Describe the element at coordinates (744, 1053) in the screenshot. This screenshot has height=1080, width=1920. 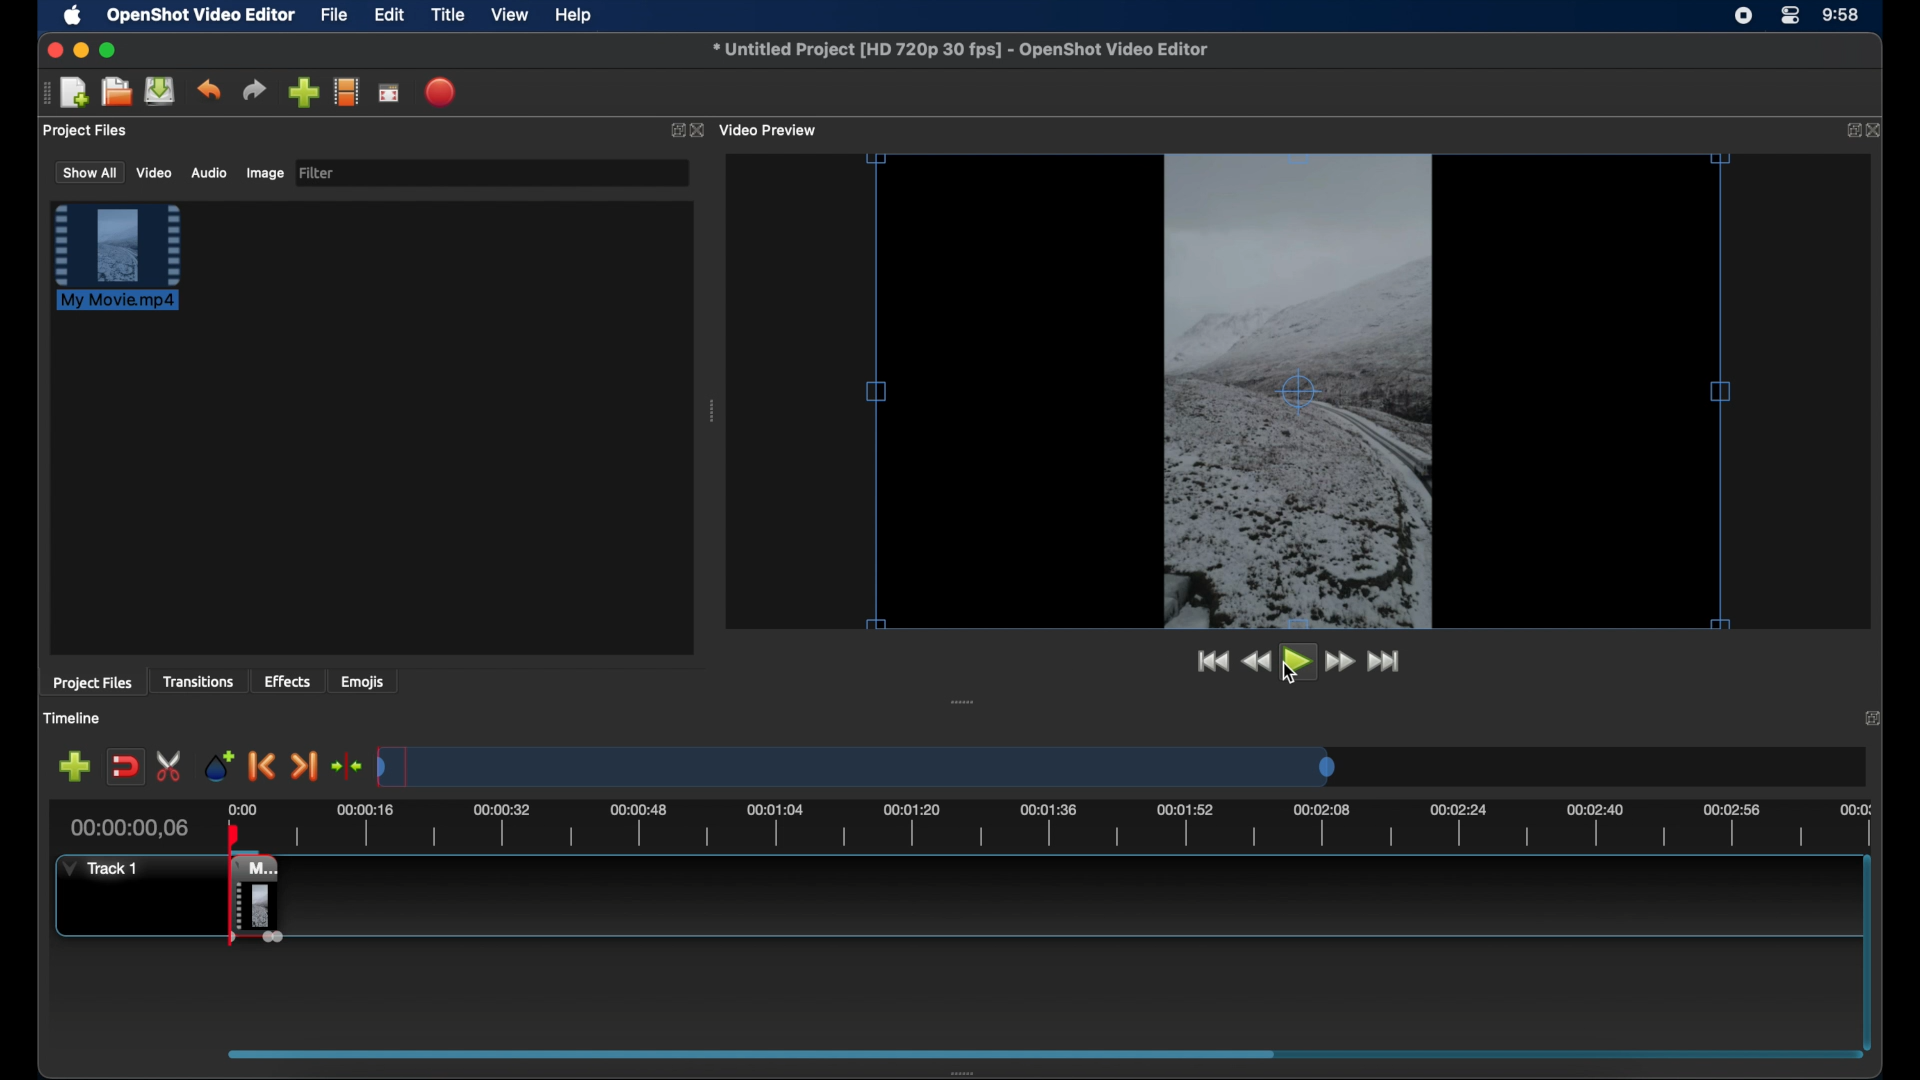
I see `scroll box` at that location.